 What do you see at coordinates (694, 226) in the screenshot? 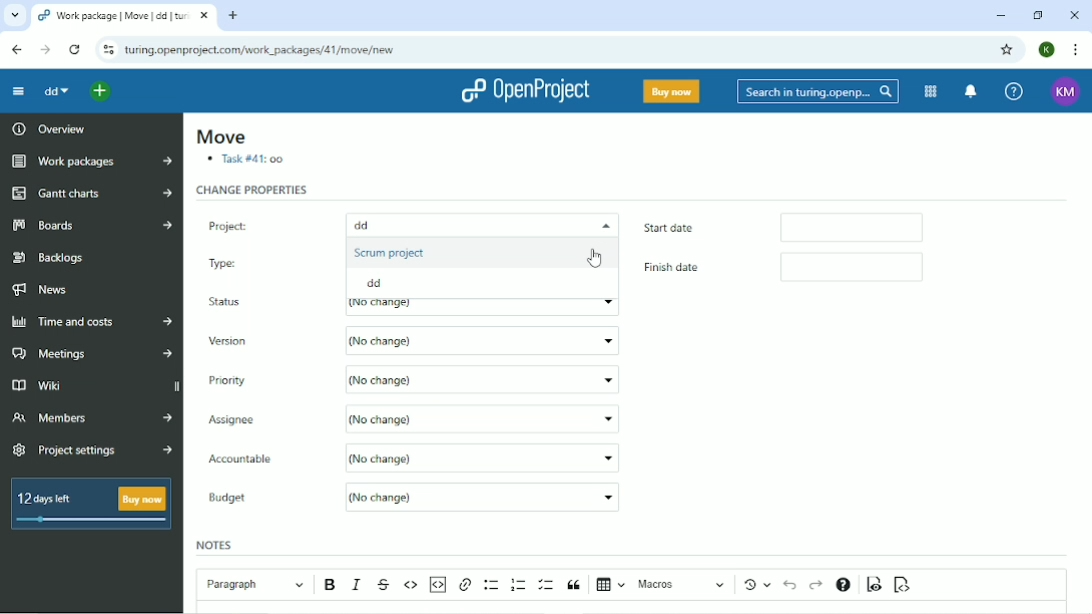
I see `Start date` at bounding box center [694, 226].